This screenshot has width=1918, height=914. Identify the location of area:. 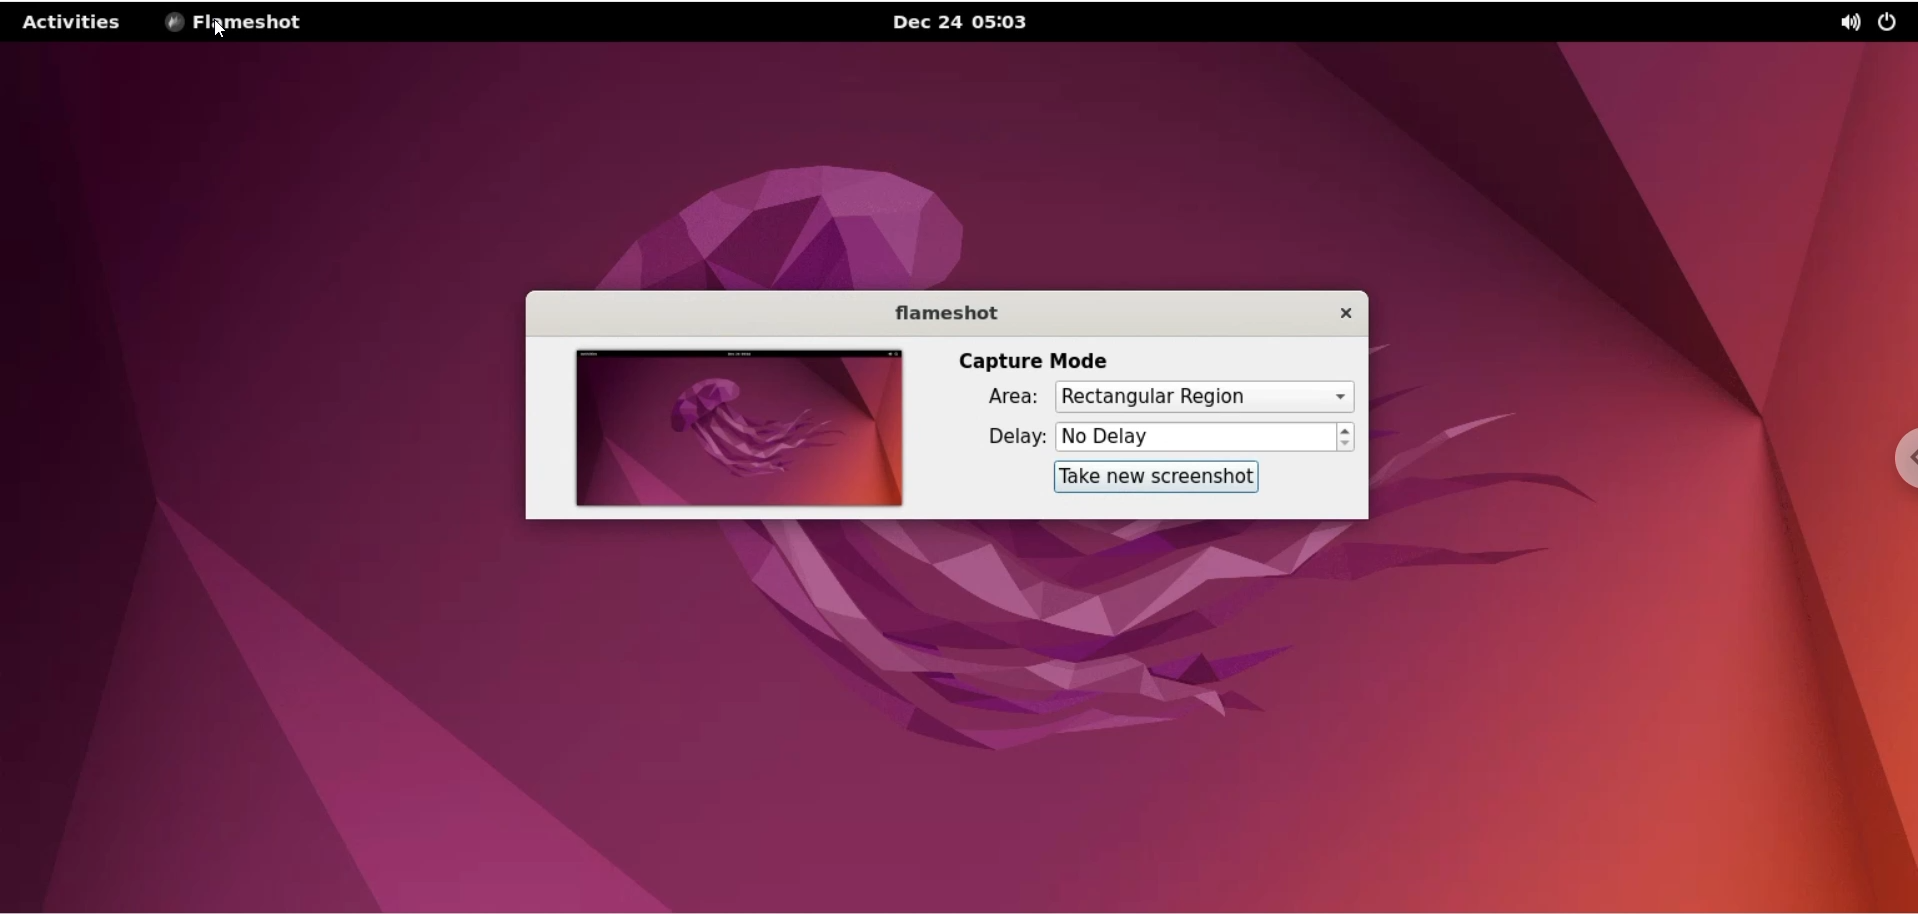
(1004, 396).